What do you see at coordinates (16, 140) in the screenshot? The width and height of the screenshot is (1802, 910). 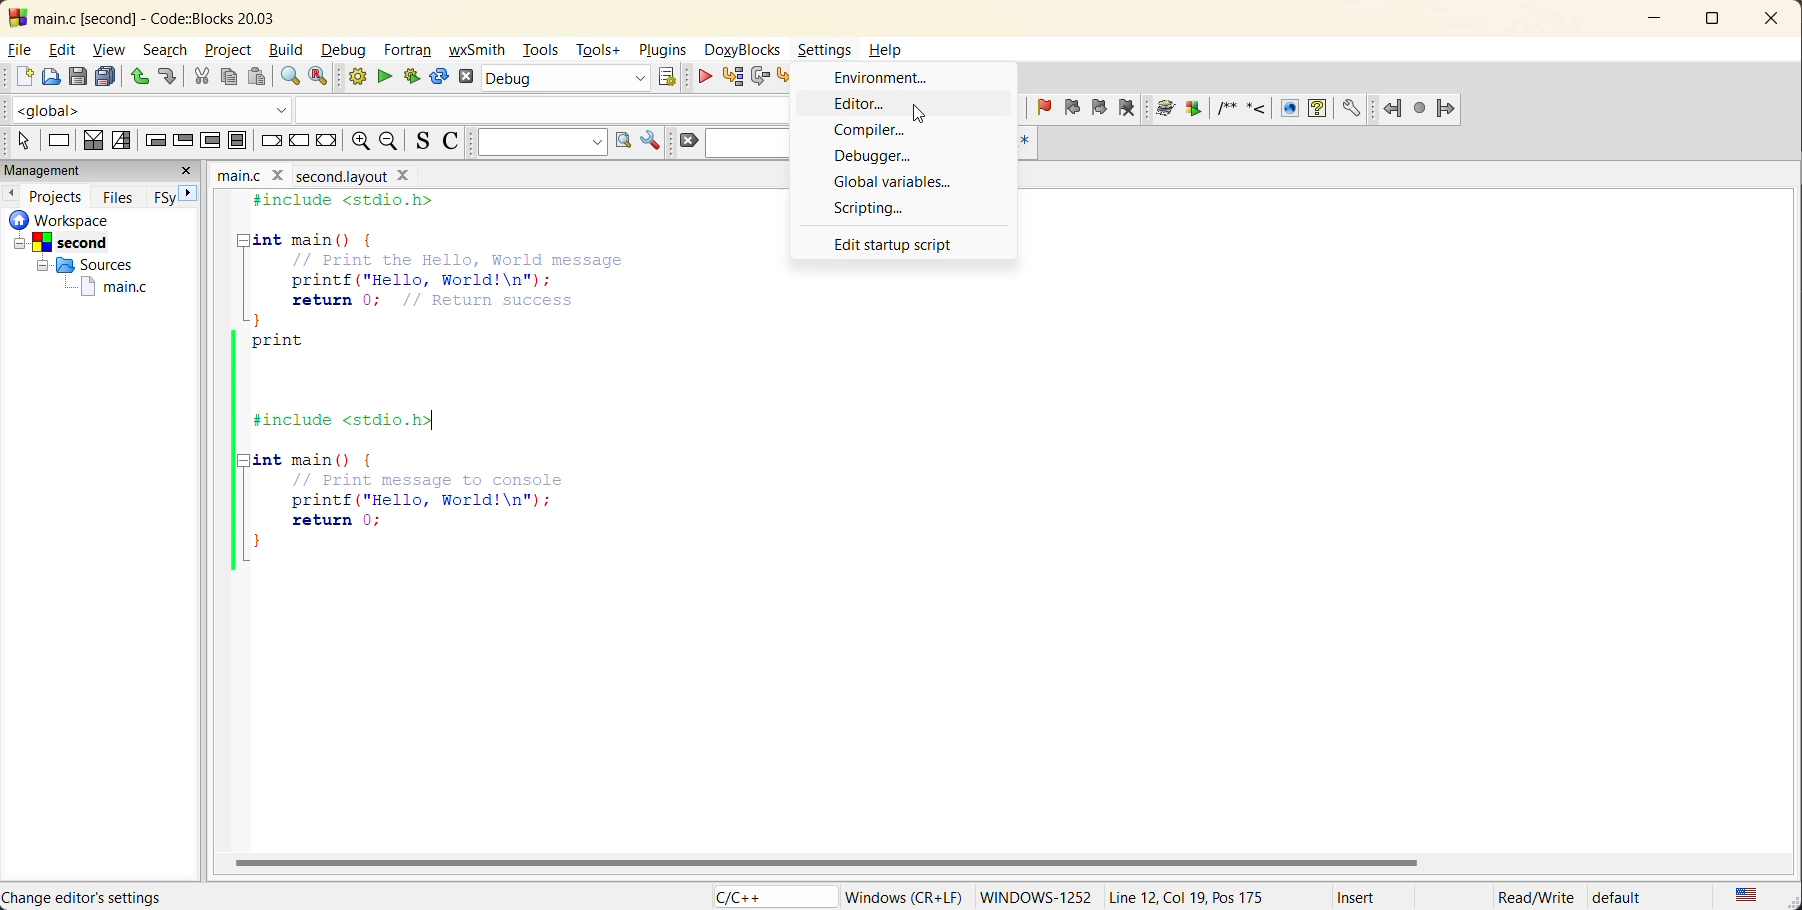 I see `select` at bounding box center [16, 140].